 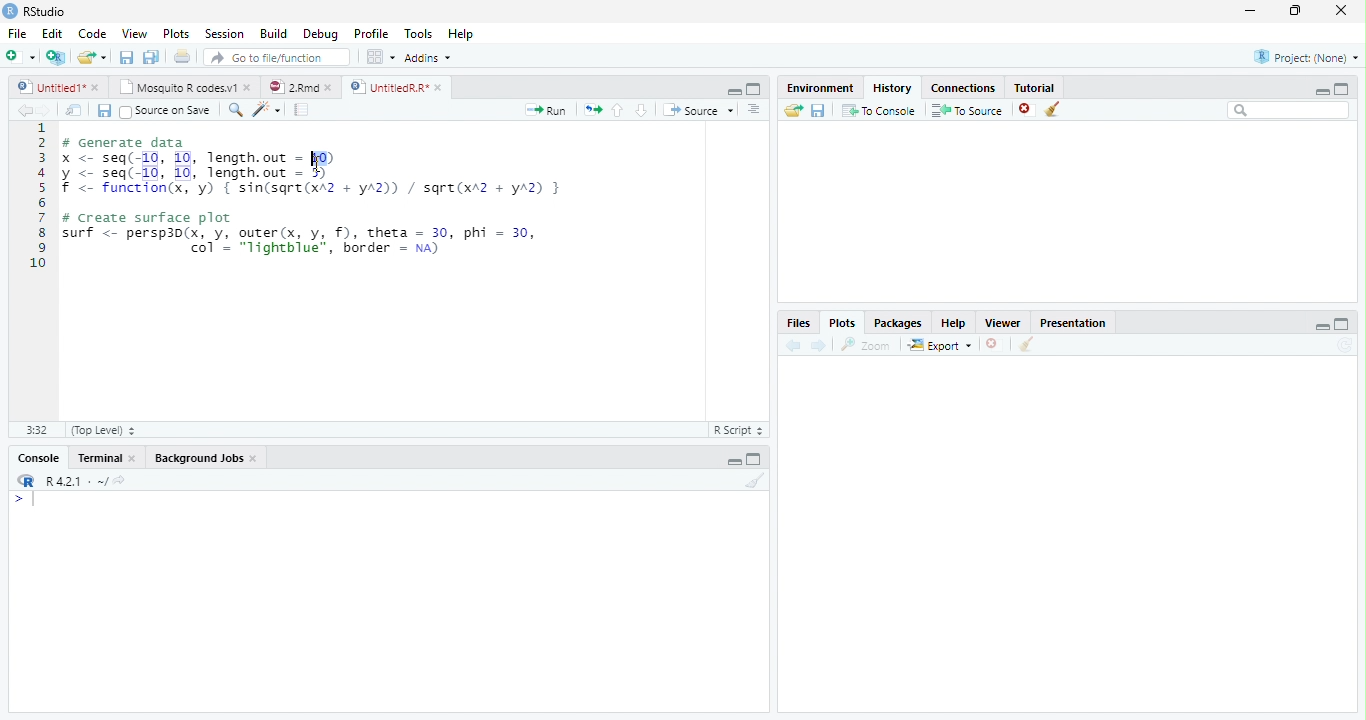 What do you see at coordinates (544, 110) in the screenshot?
I see `Run` at bounding box center [544, 110].